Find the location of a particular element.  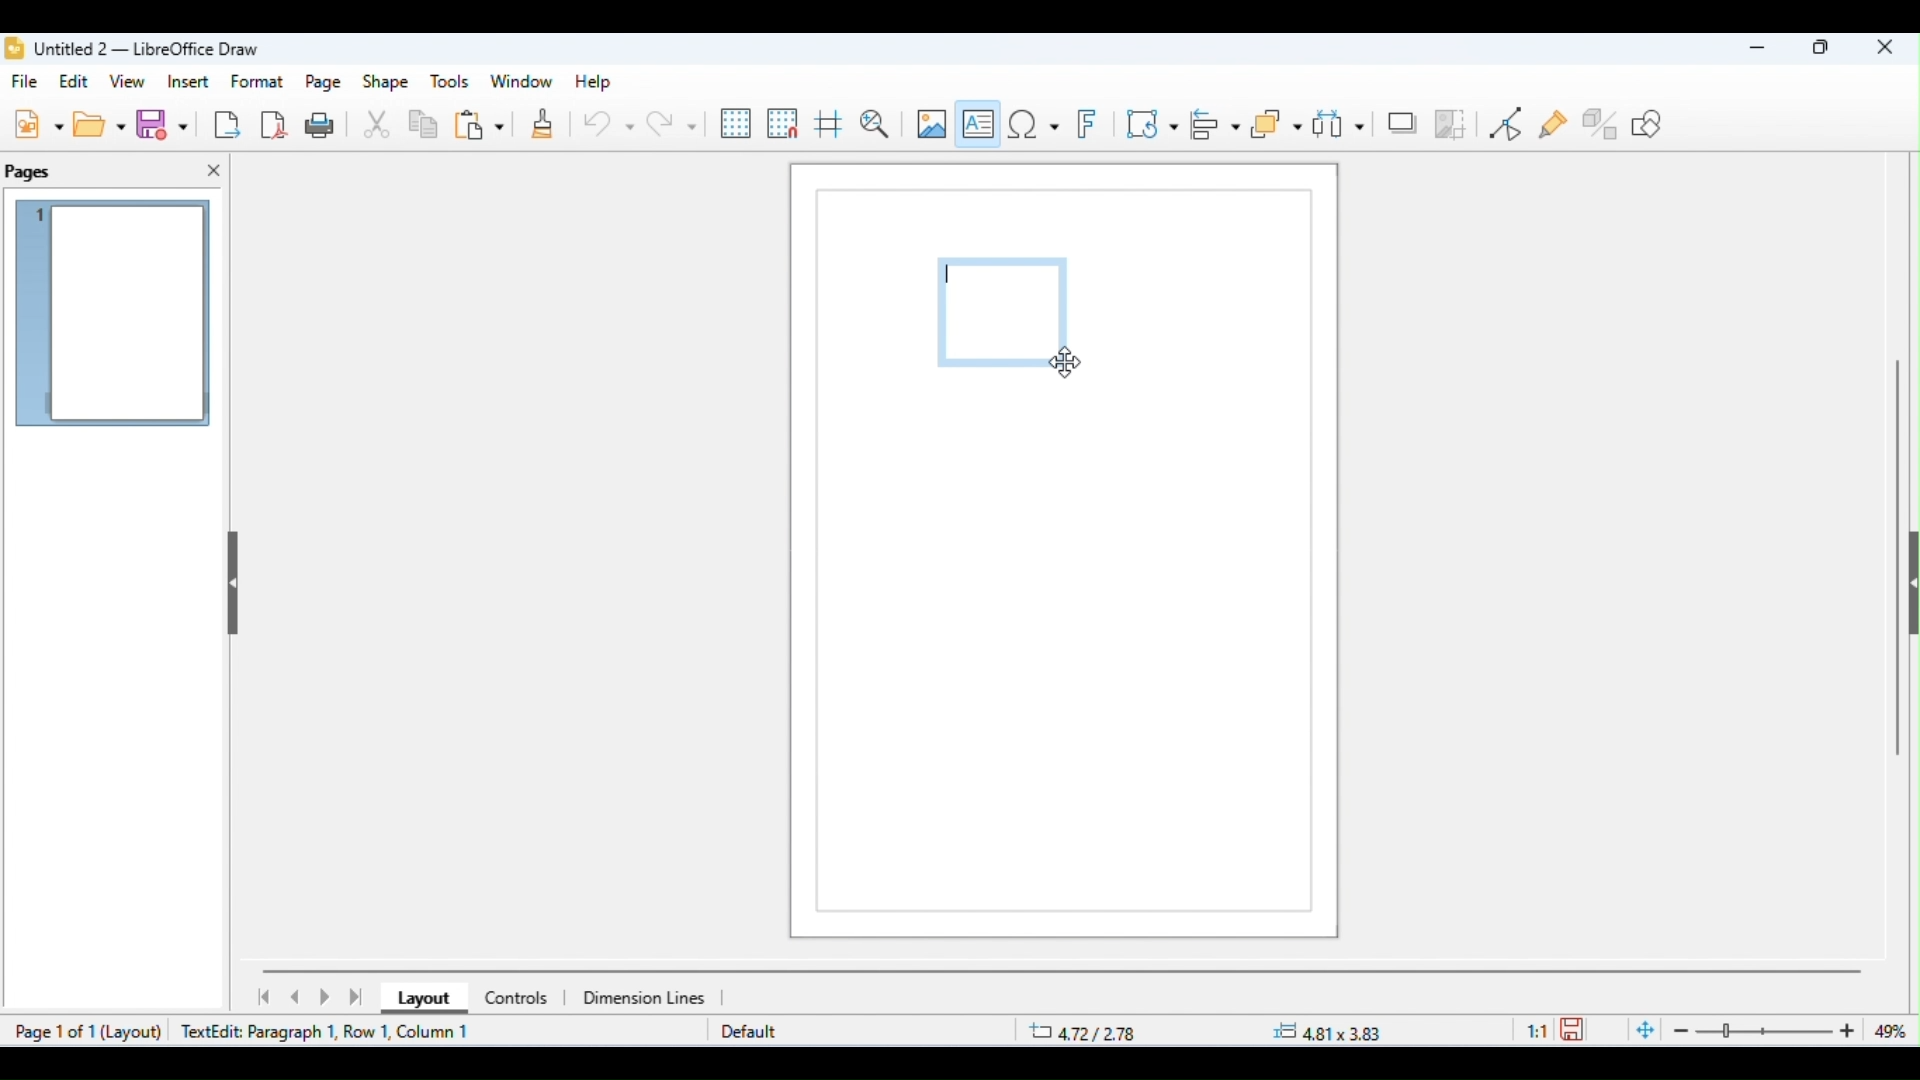

position and size is located at coordinates (1208, 1032).